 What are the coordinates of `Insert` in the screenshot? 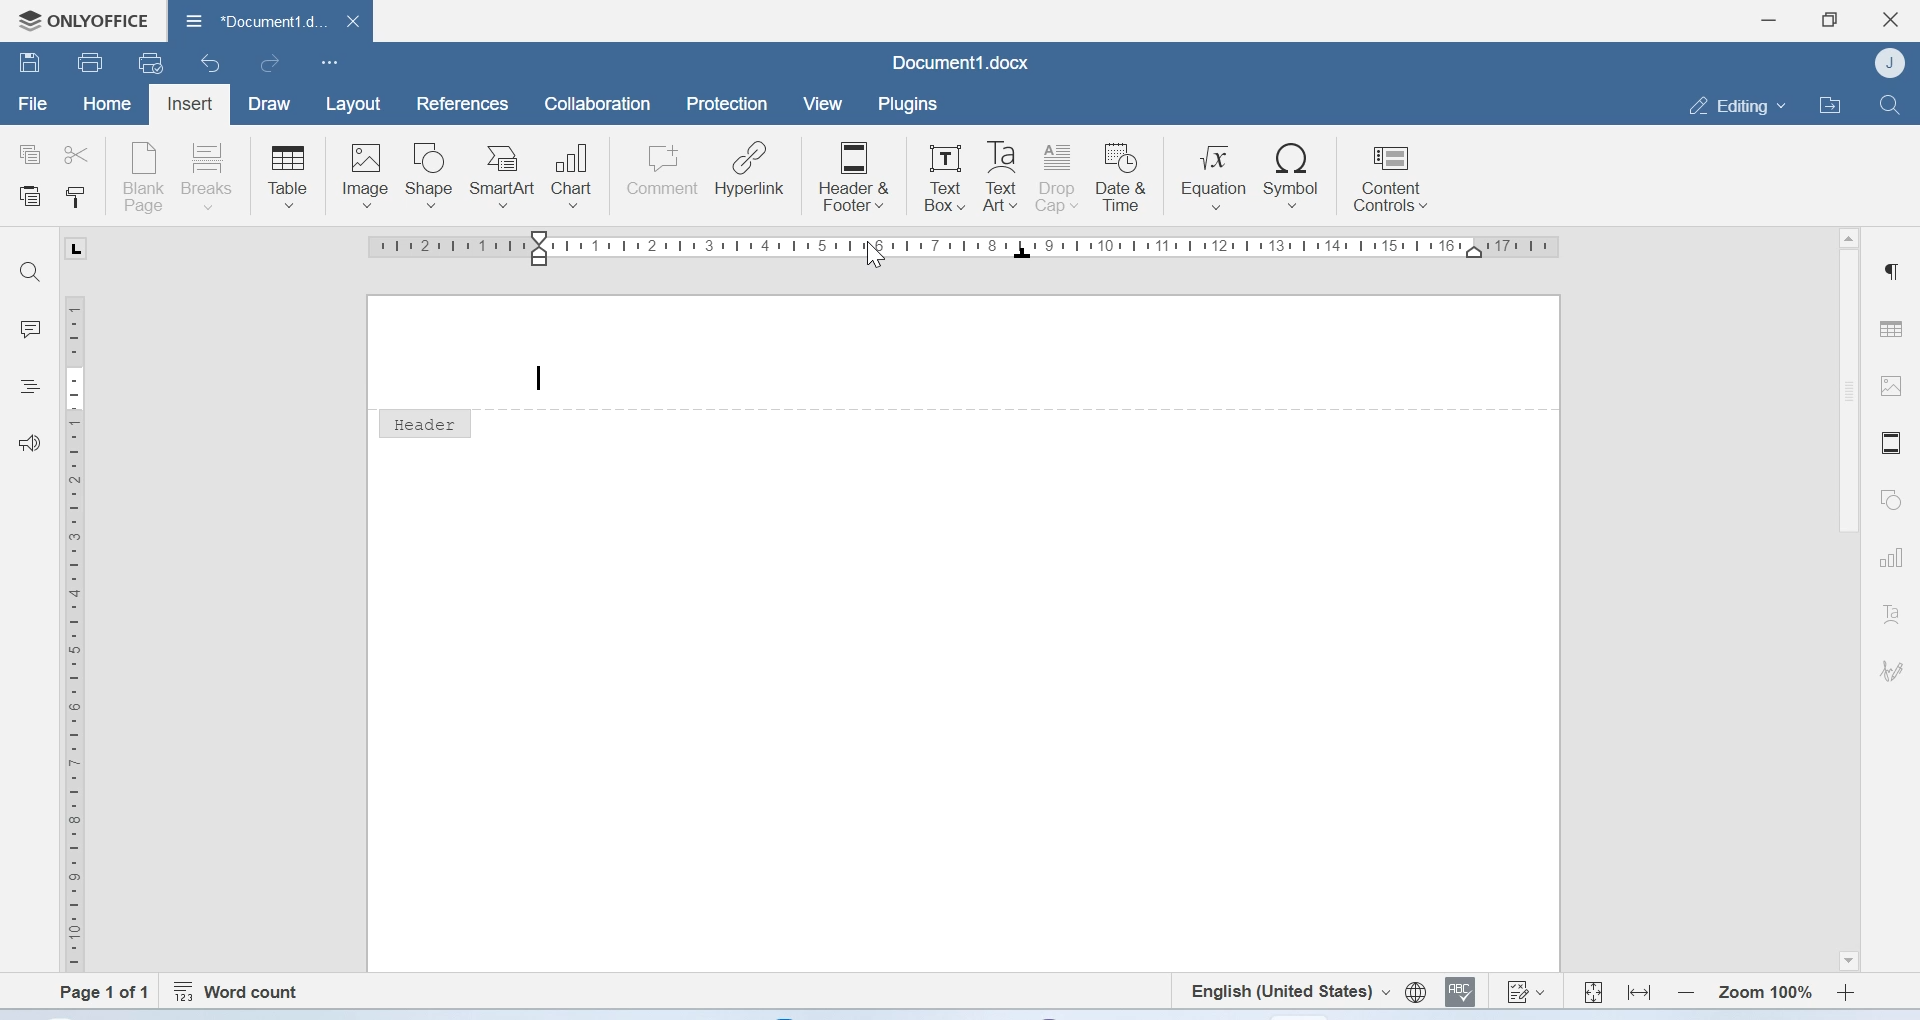 It's located at (191, 102).